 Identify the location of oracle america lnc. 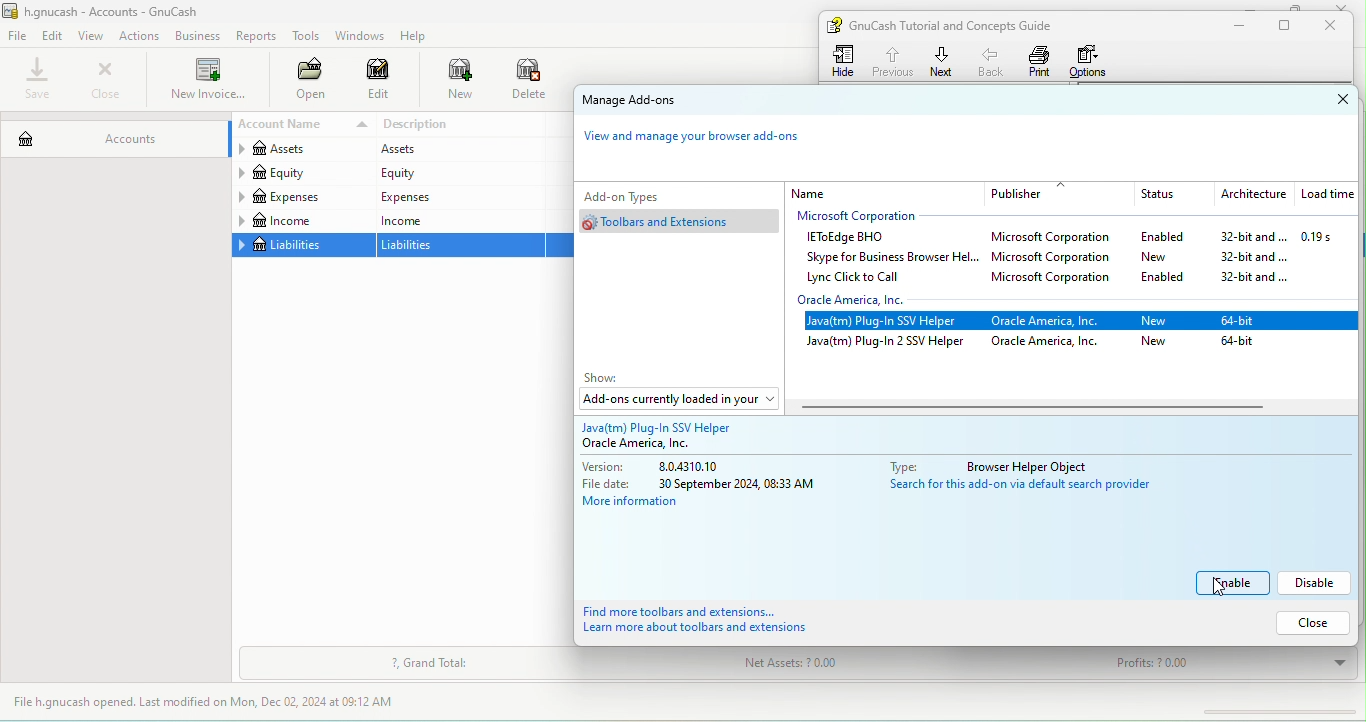
(1052, 322).